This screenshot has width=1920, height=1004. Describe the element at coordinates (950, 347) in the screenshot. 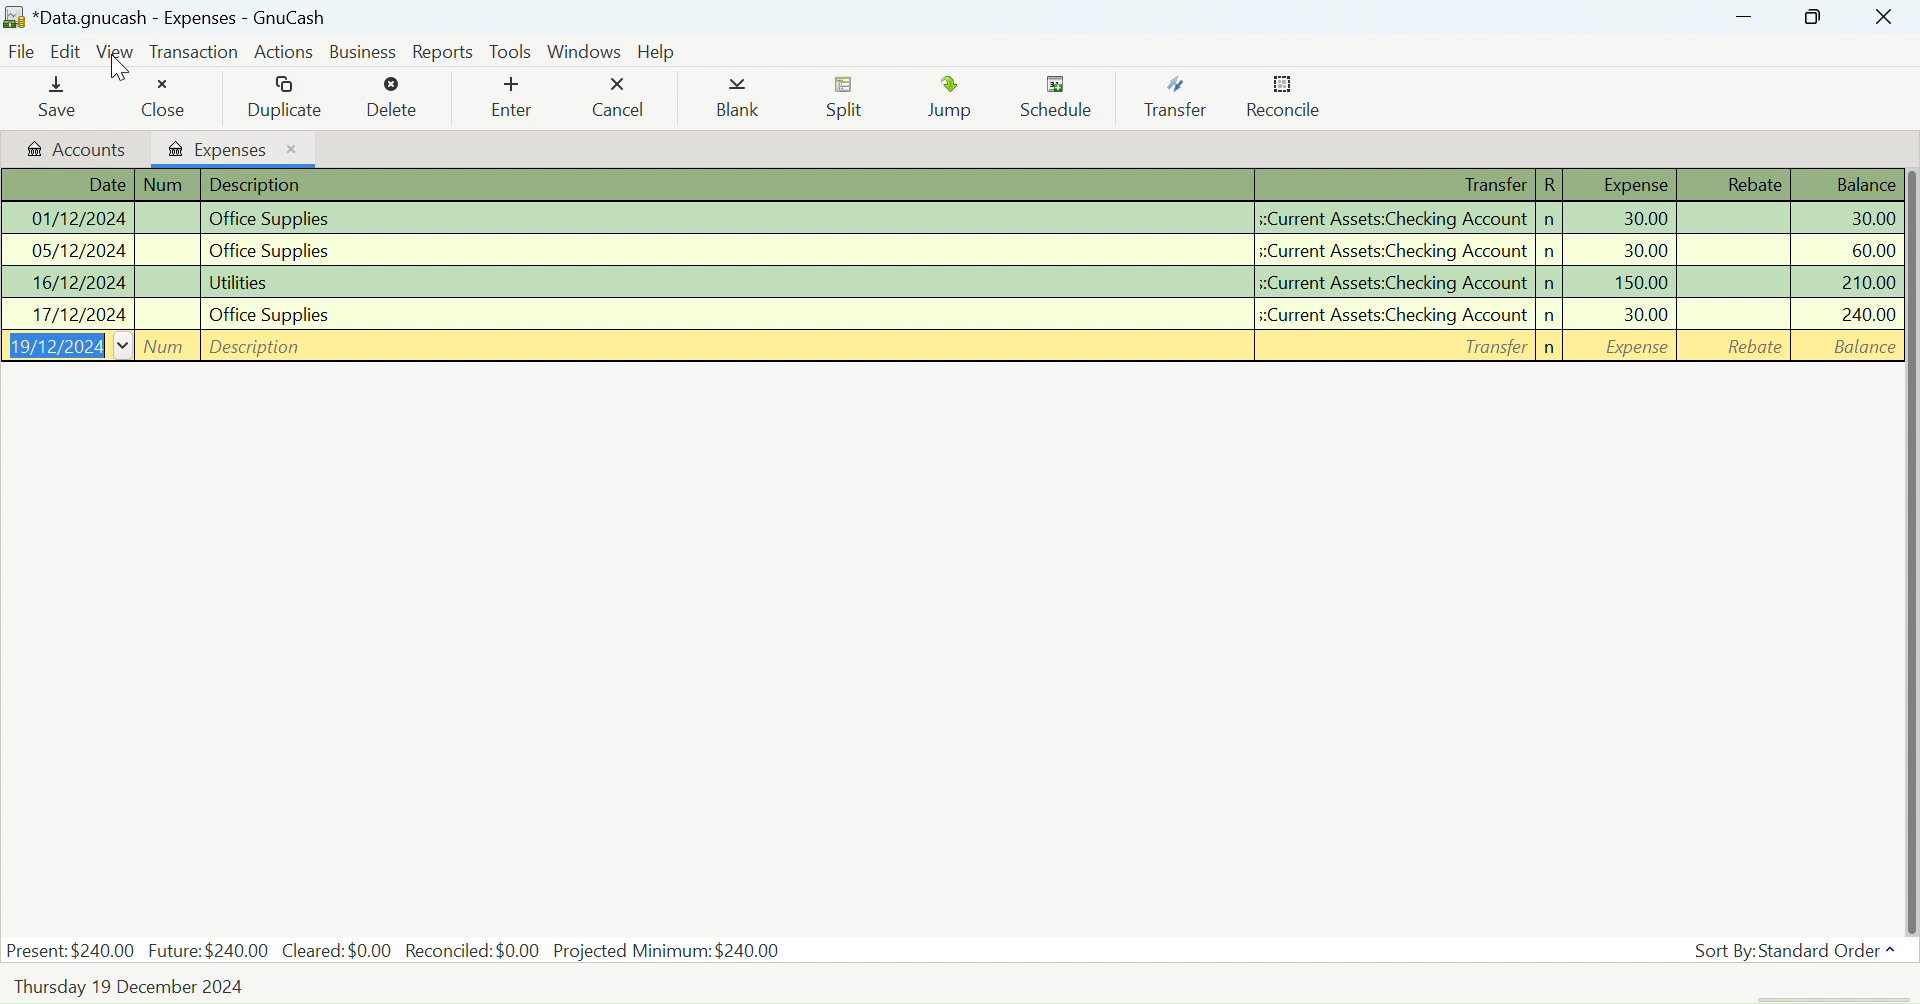

I see `New Entry Field` at that location.